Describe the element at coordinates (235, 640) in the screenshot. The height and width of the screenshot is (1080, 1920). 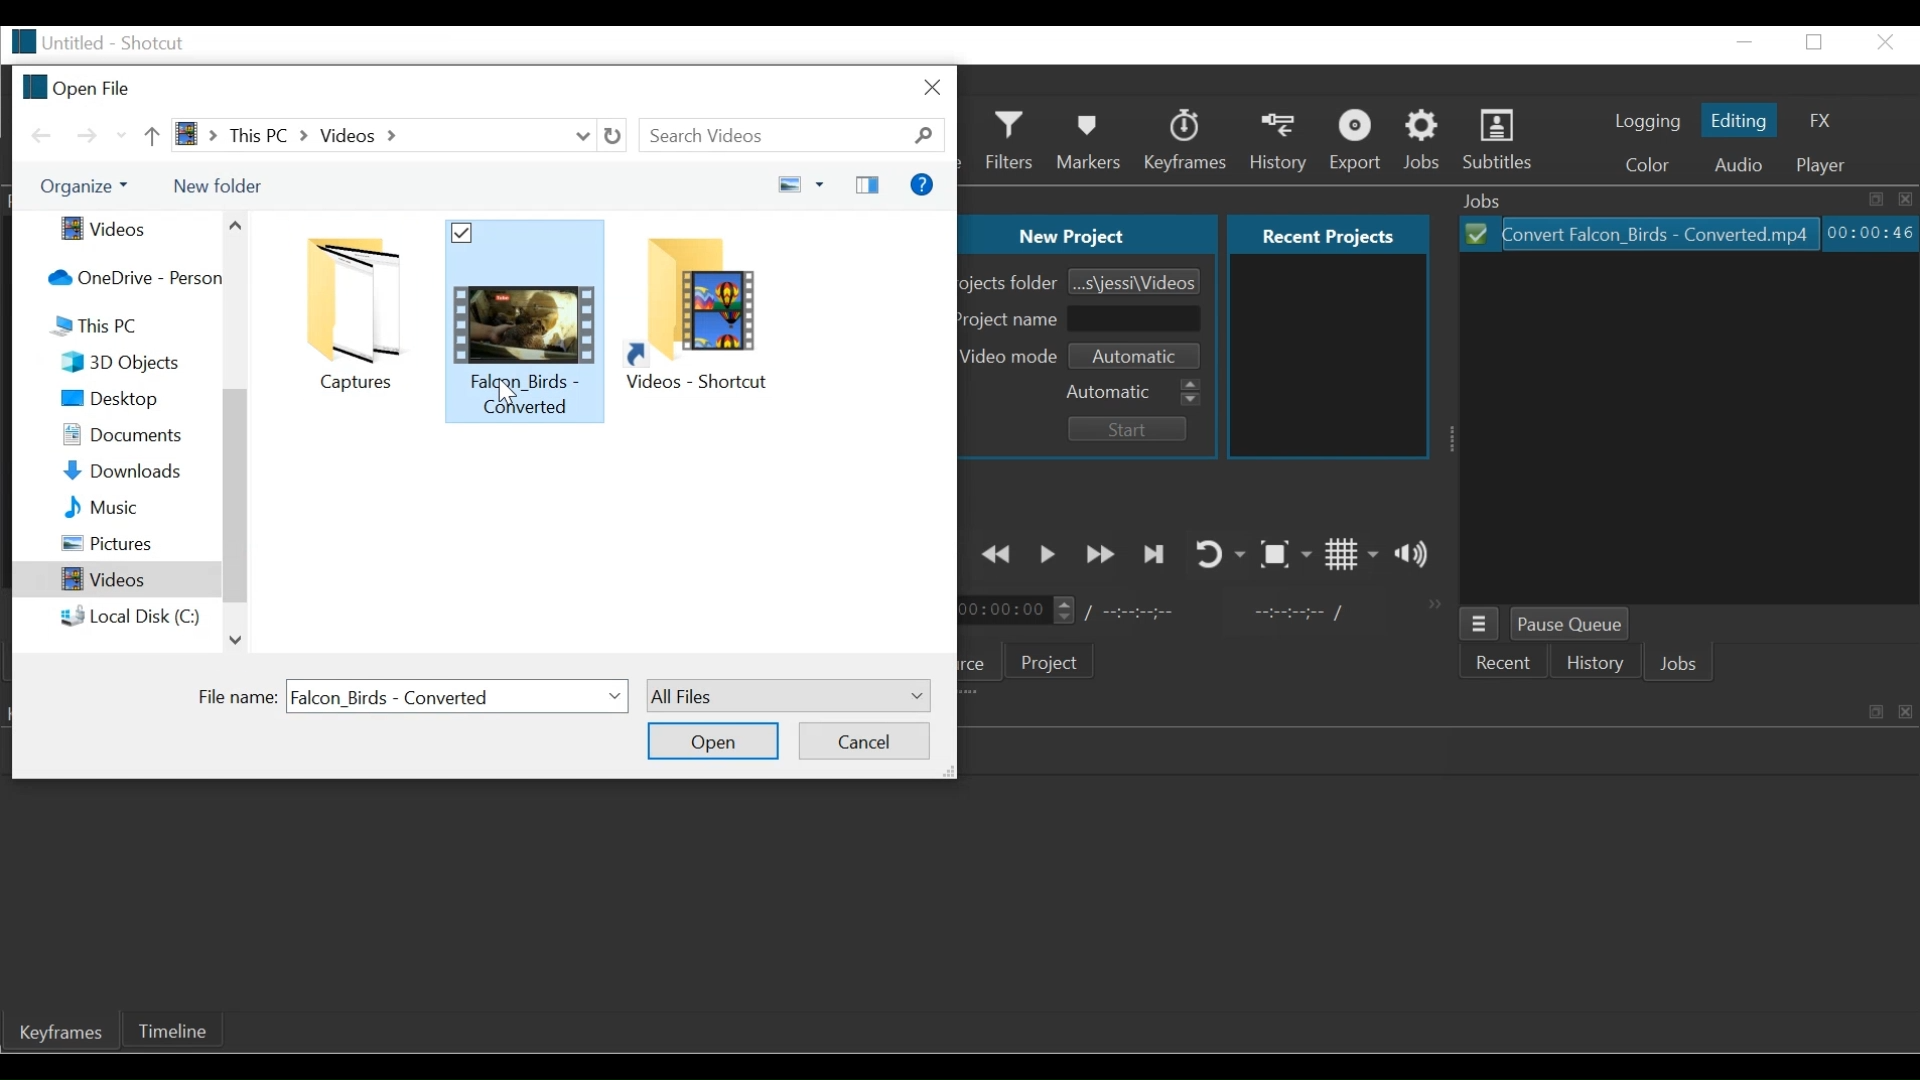
I see `Scroll down` at that location.